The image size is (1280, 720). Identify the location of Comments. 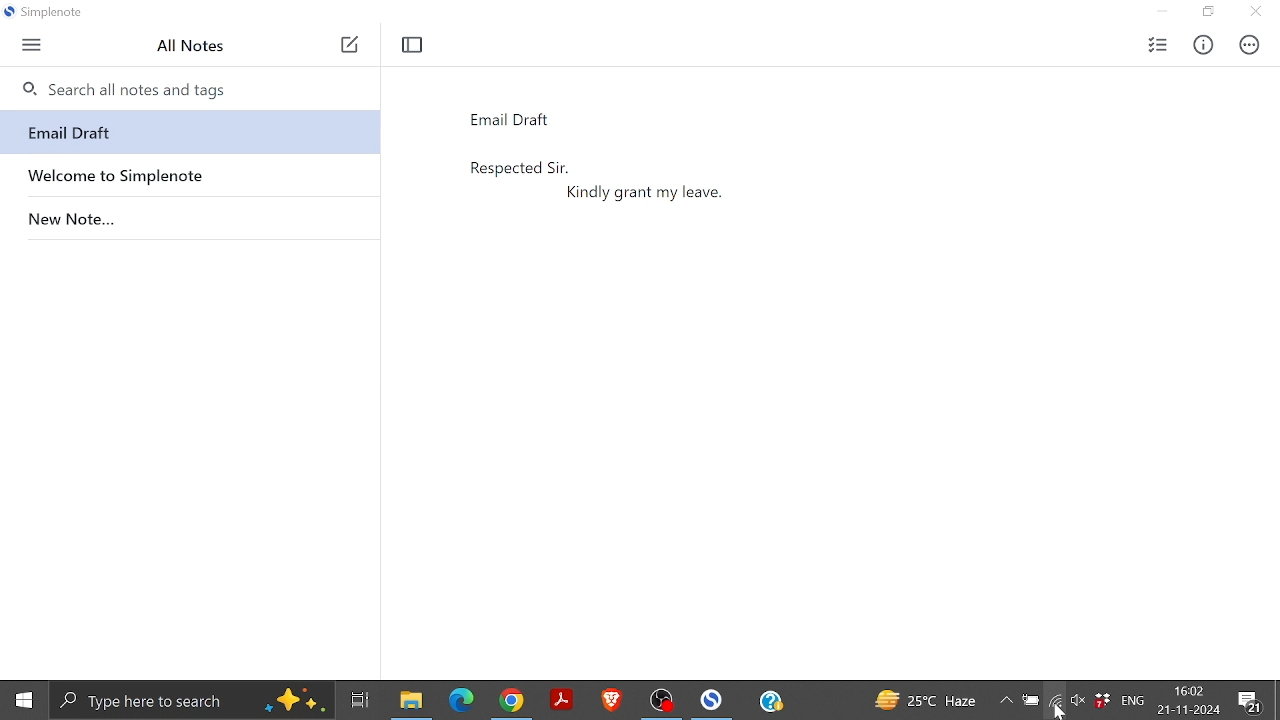
(1252, 701).